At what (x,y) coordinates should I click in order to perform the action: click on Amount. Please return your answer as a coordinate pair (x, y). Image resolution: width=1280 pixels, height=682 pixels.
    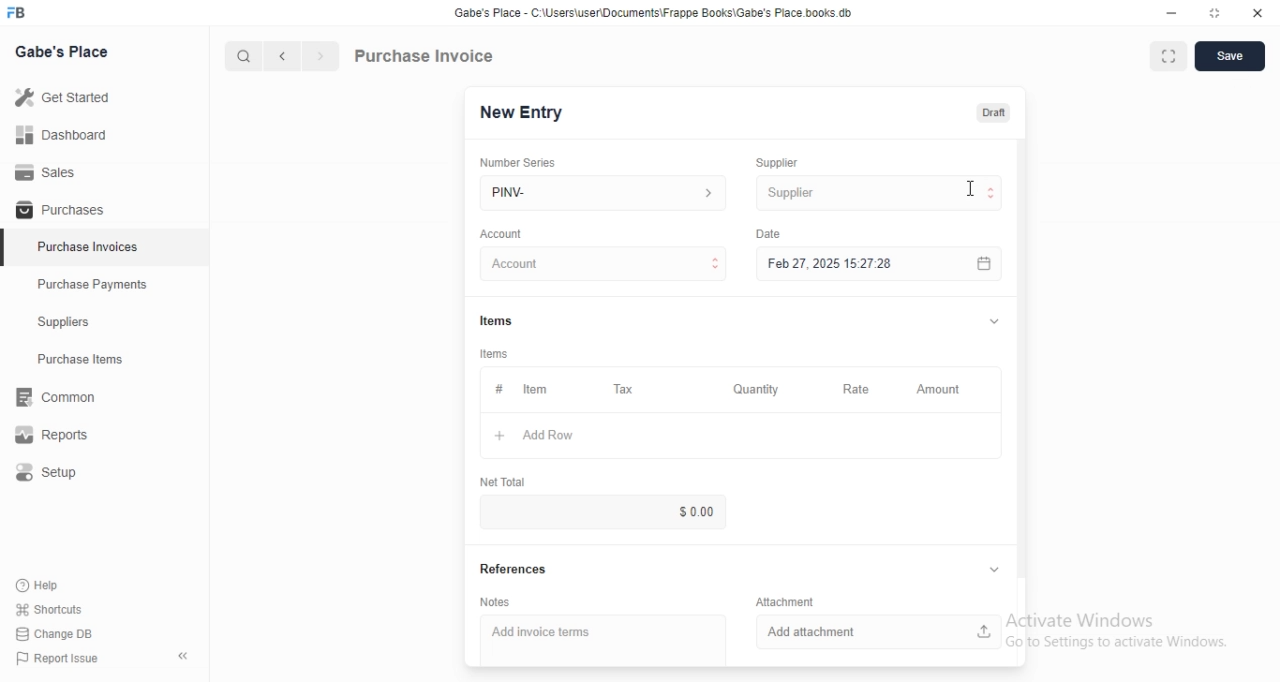
    Looking at the image, I should click on (943, 390).